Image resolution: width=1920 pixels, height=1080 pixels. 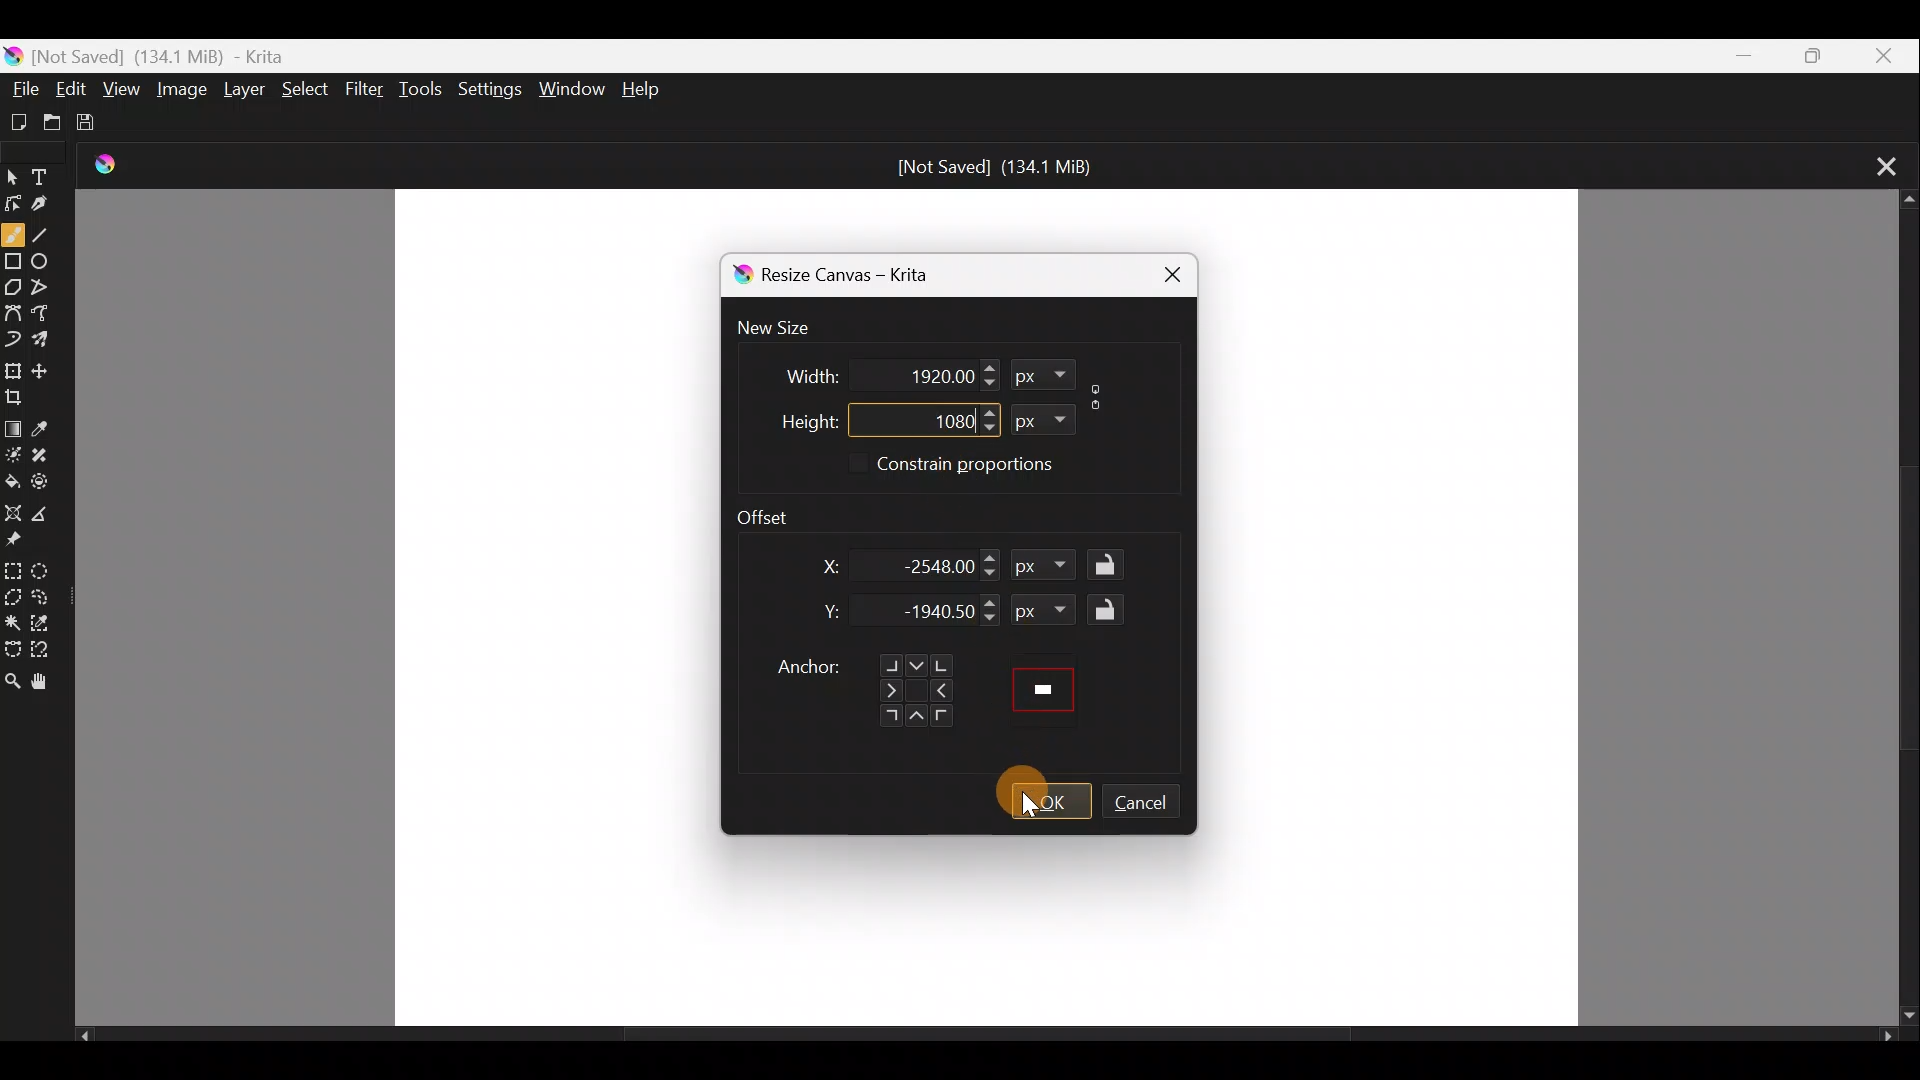 I want to click on Calligraphy, so click(x=53, y=206).